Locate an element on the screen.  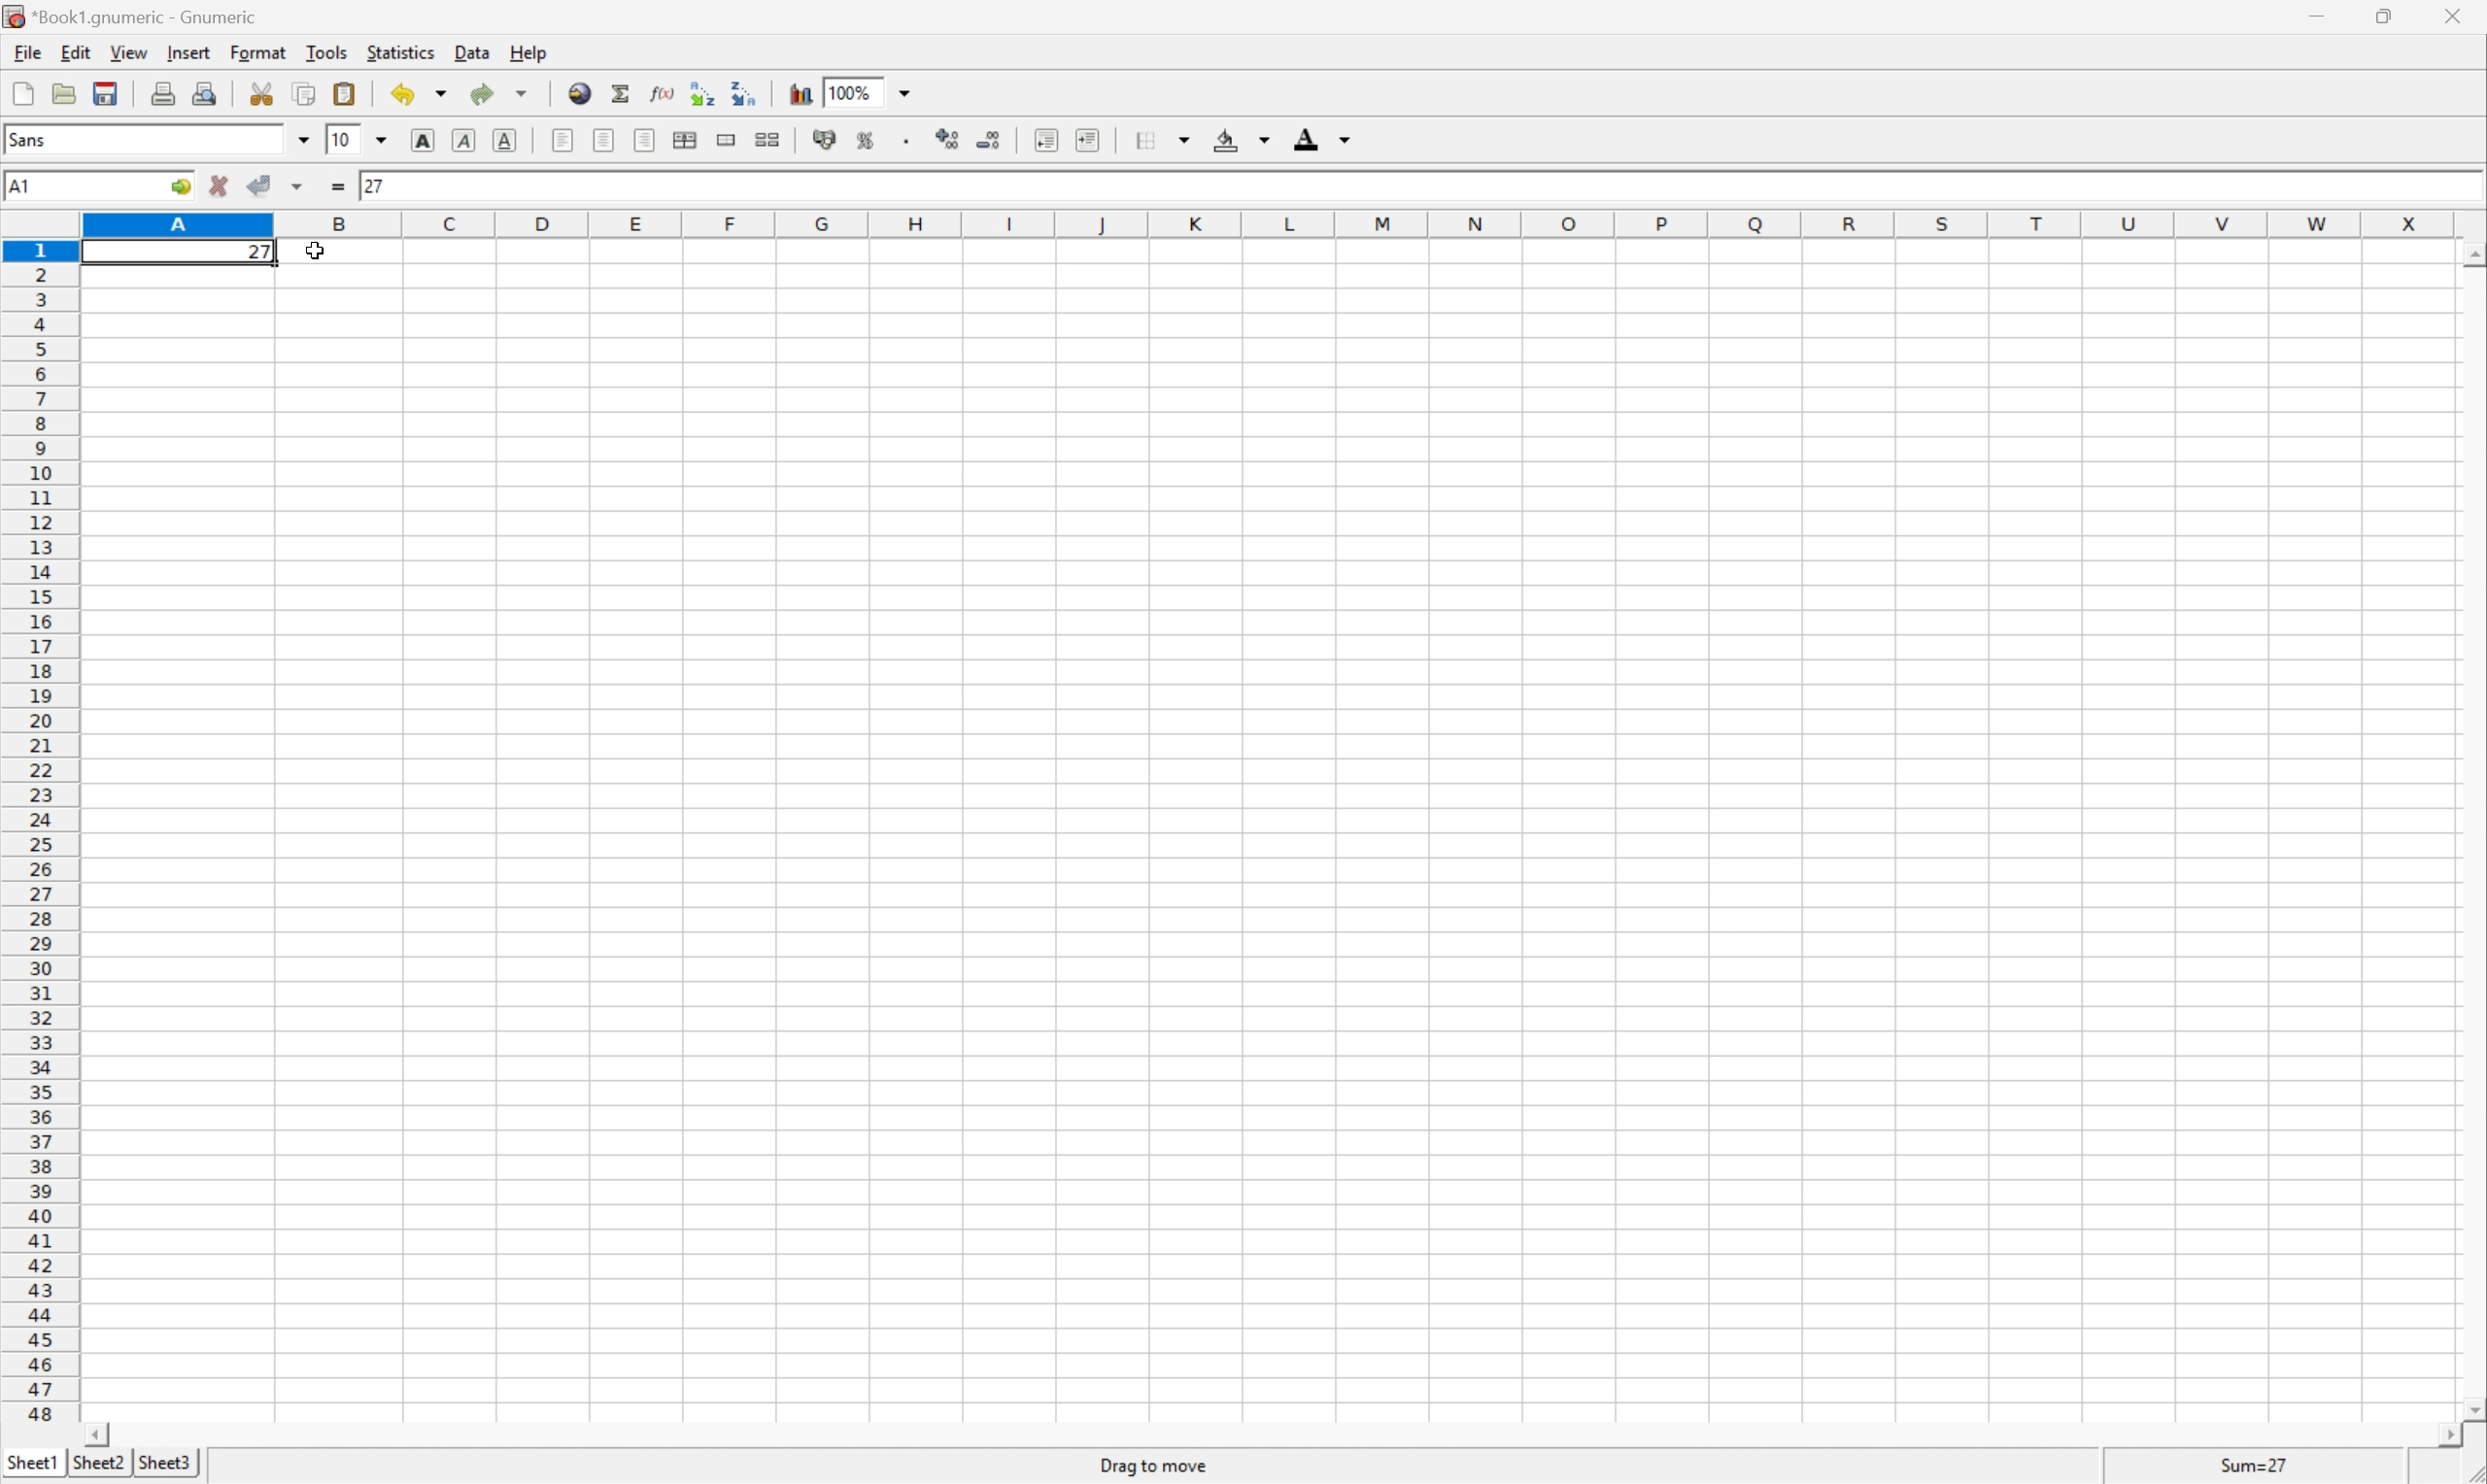
Redo is located at coordinates (496, 93).